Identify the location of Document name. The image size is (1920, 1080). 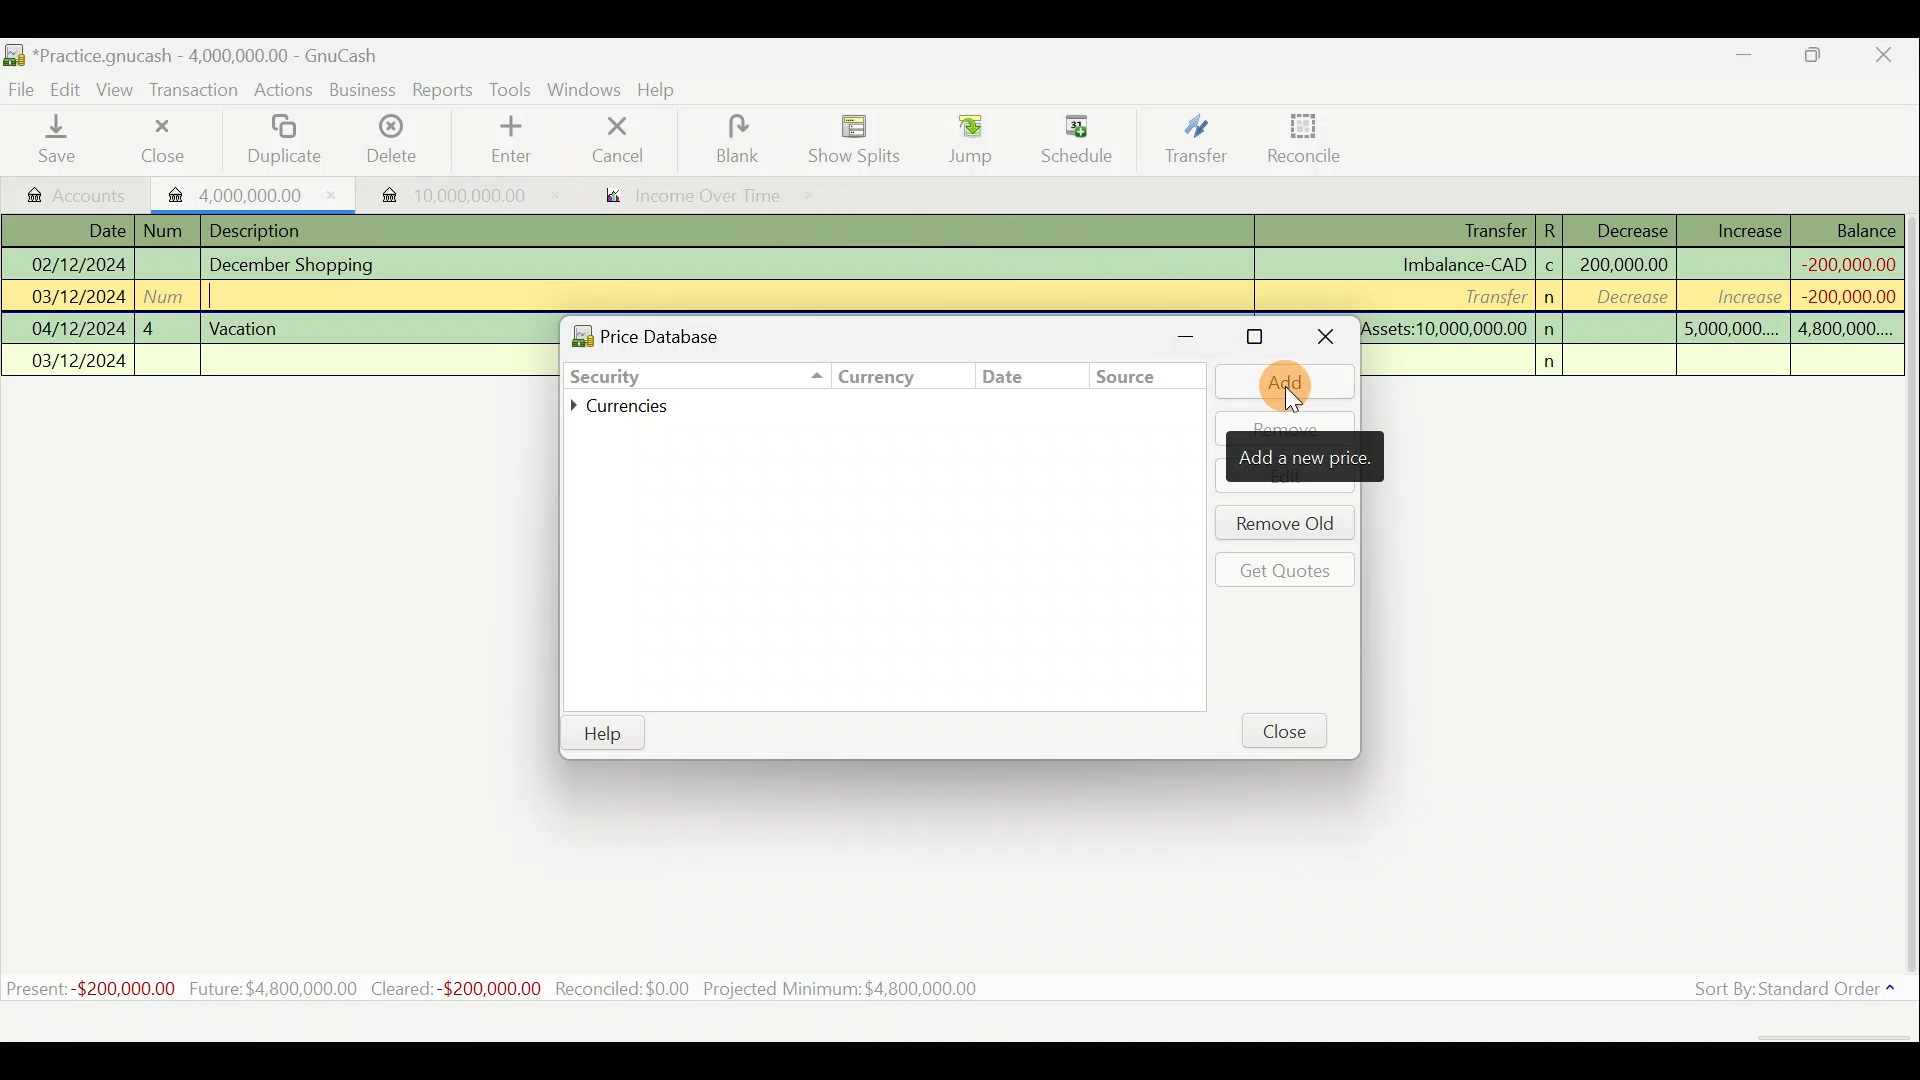
(191, 52).